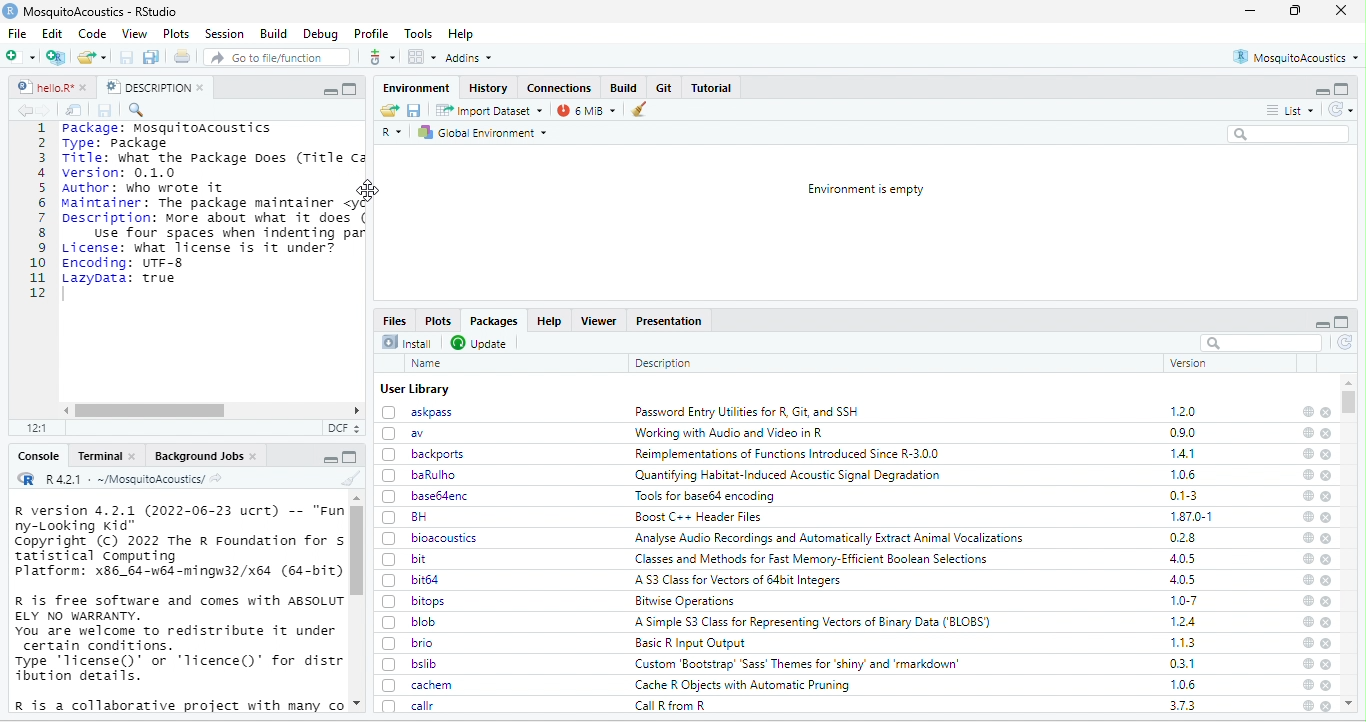  Describe the element at coordinates (624, 87) in the screenshot. I see `Build` at that location.